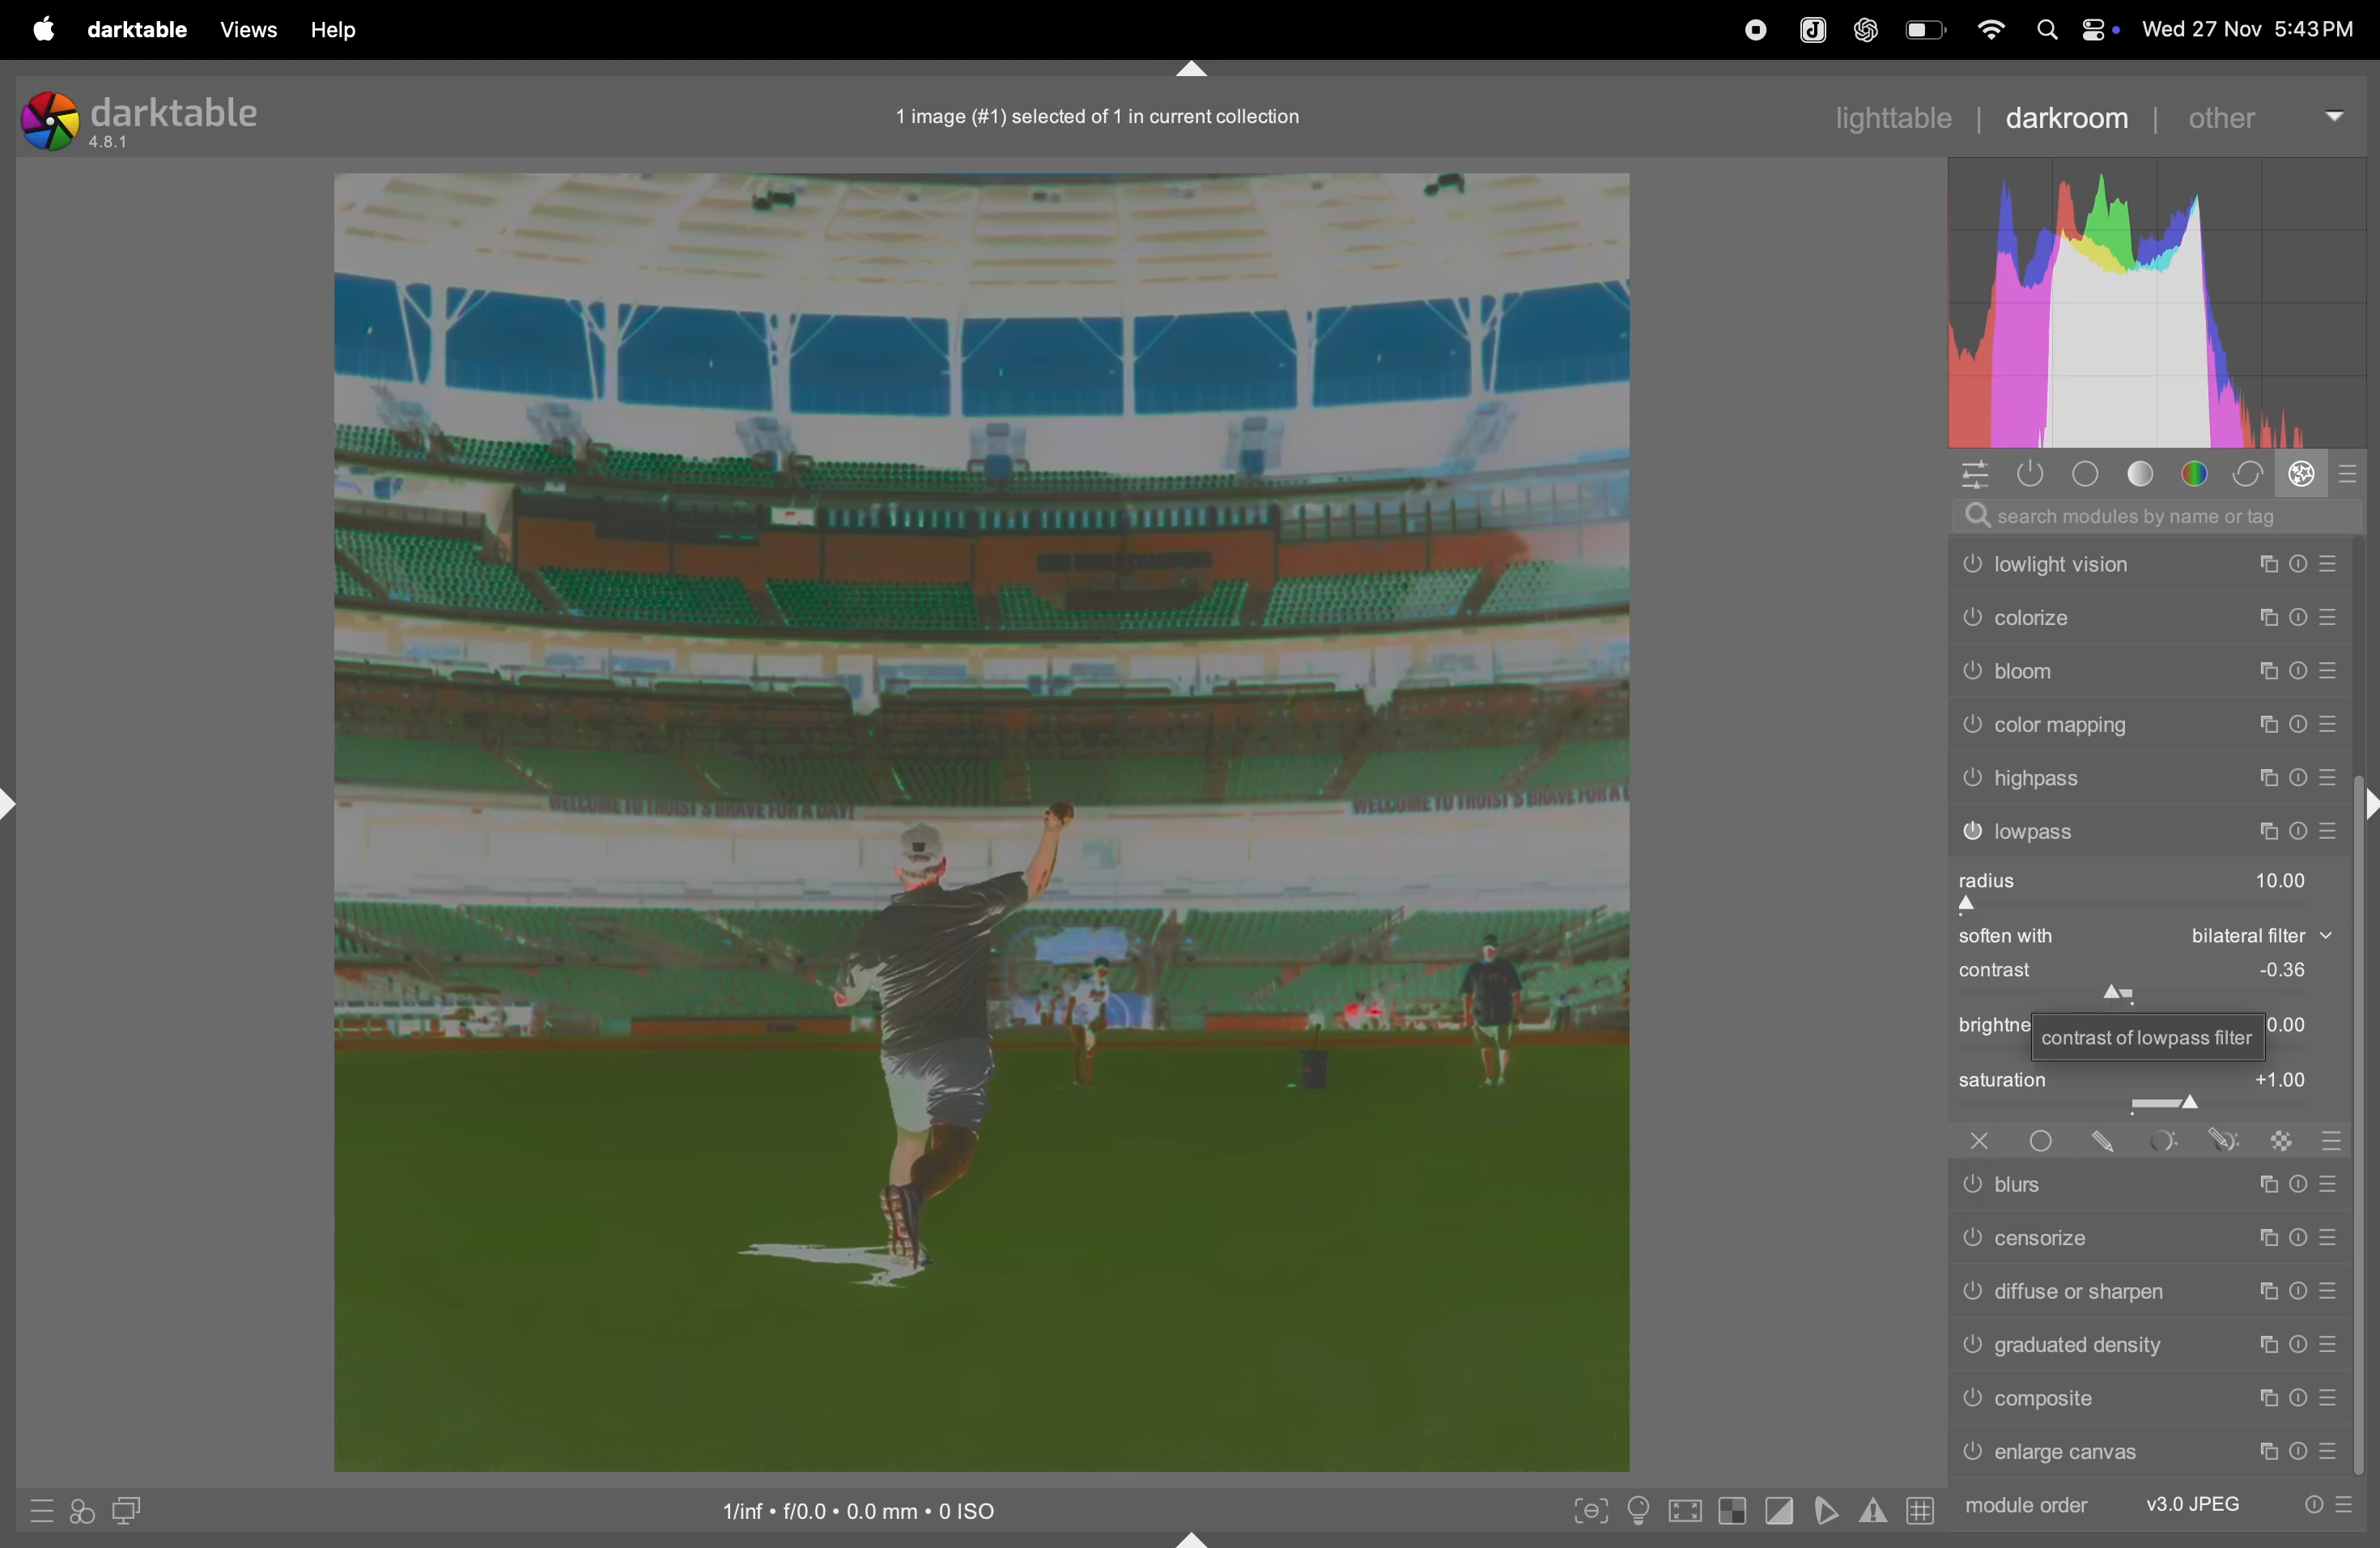  Describe the element at coordinates (16, 808) in the screenshot. I see `shift+ctrl+l` at that location.